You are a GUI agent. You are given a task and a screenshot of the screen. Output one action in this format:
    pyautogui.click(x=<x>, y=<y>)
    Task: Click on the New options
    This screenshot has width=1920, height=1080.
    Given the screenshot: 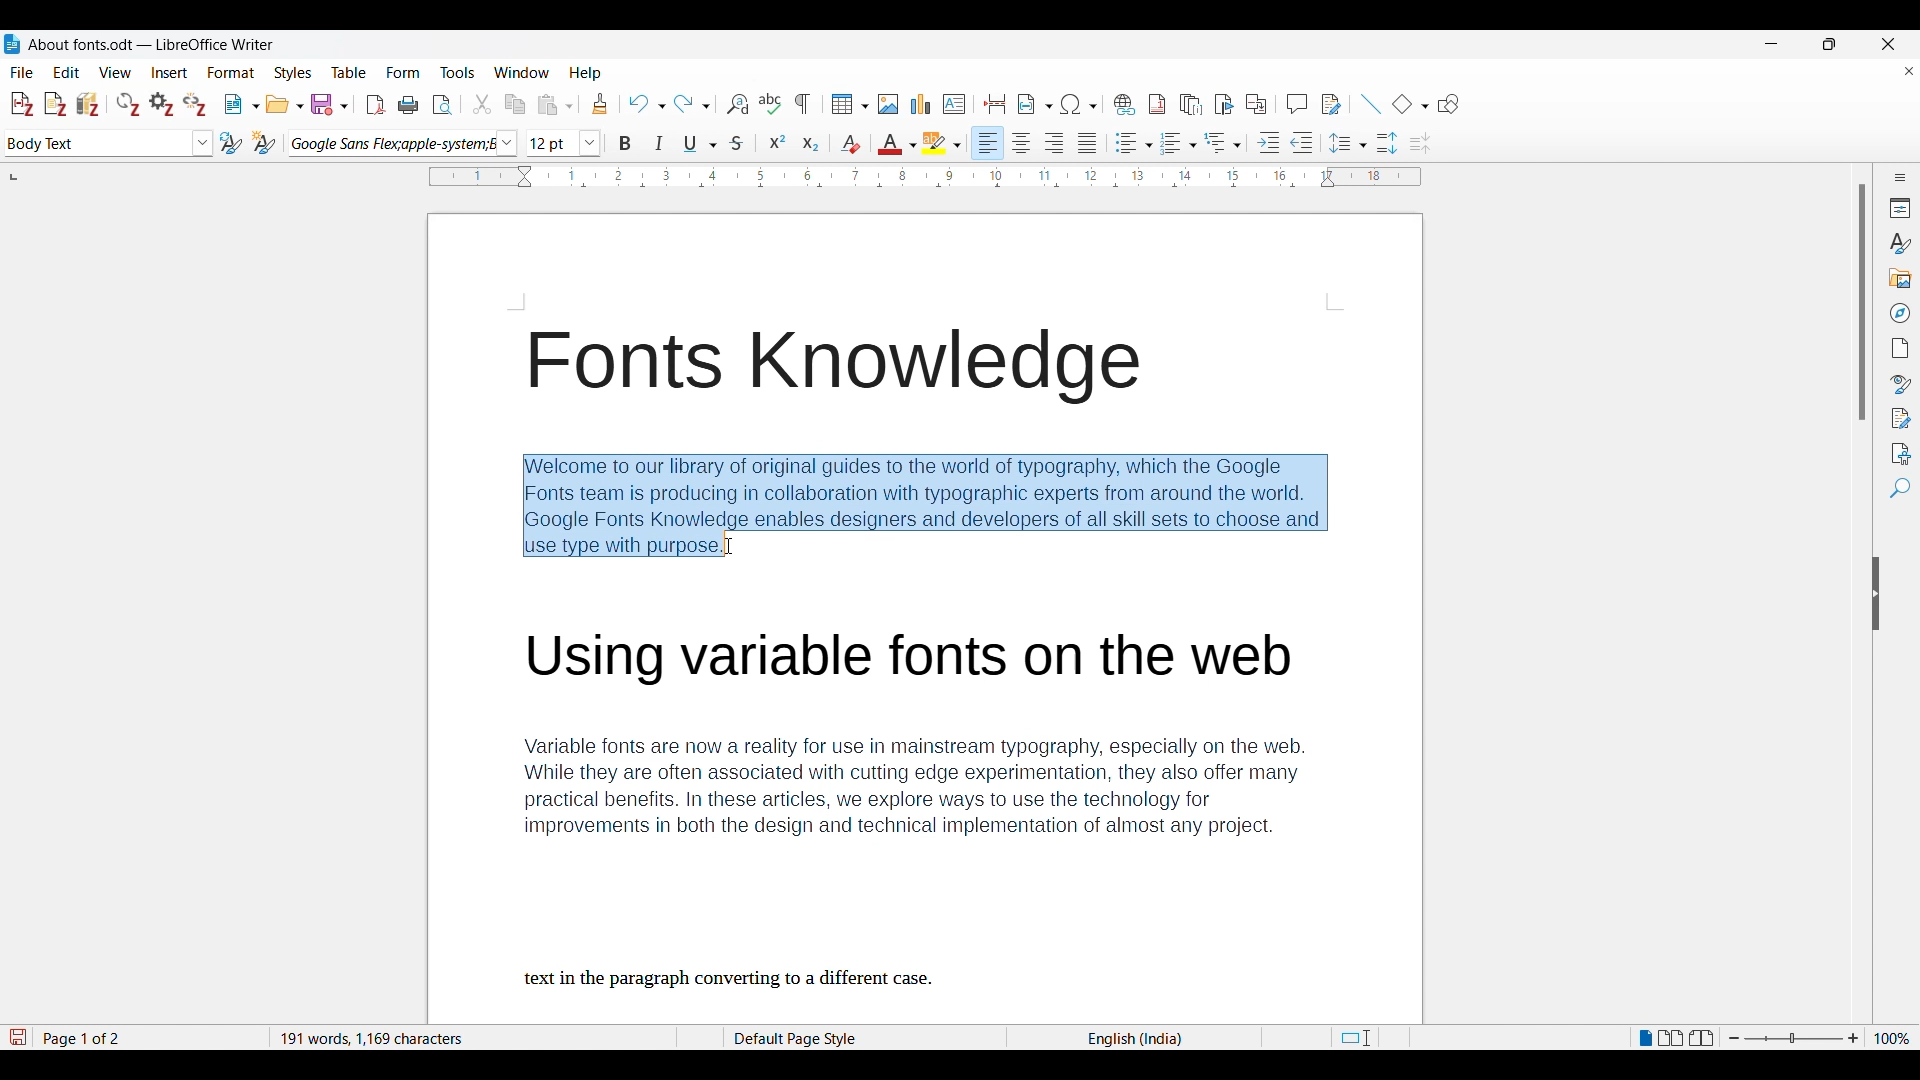 What is the action you would take?
    pyautogui.click(x=242, y=104)
    